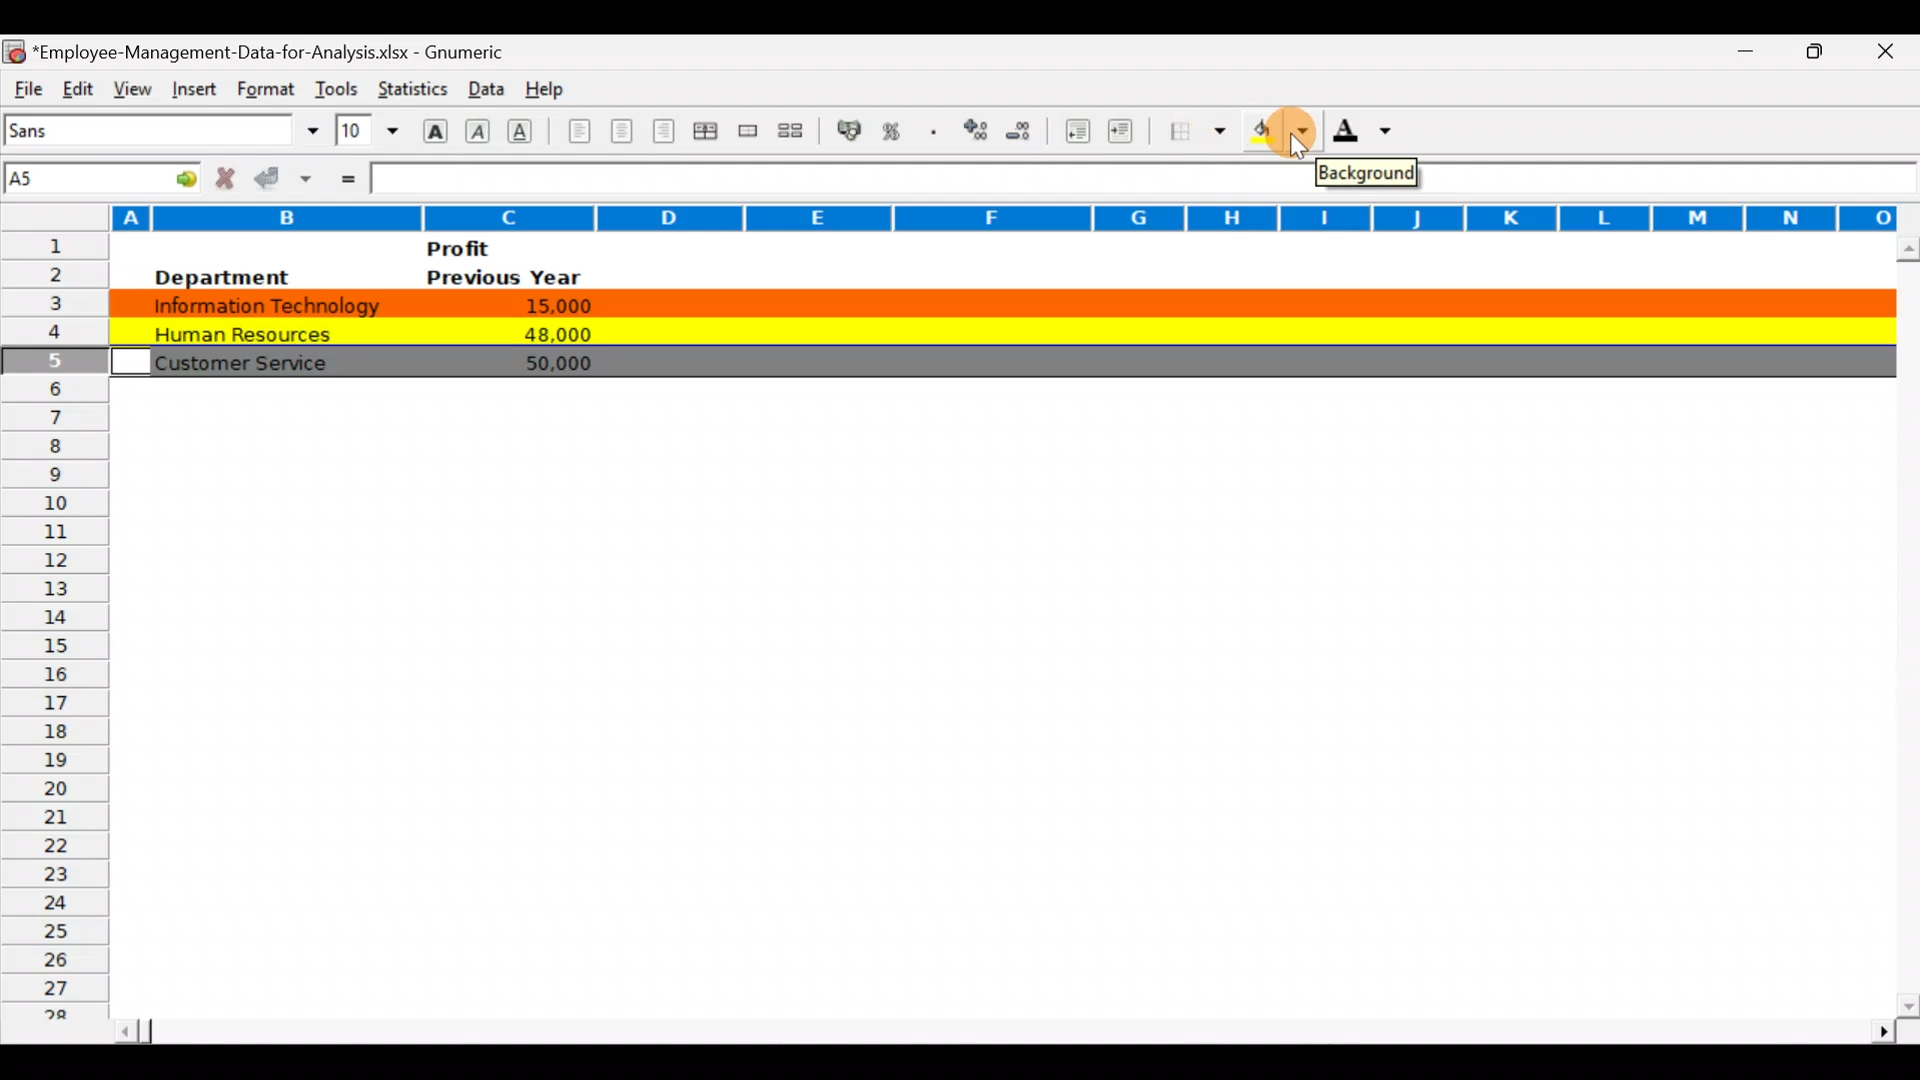 This screenshot has height=1080, width=1920. I want to click on Selected row 3 of data highlighted with color, so click(995, 300).